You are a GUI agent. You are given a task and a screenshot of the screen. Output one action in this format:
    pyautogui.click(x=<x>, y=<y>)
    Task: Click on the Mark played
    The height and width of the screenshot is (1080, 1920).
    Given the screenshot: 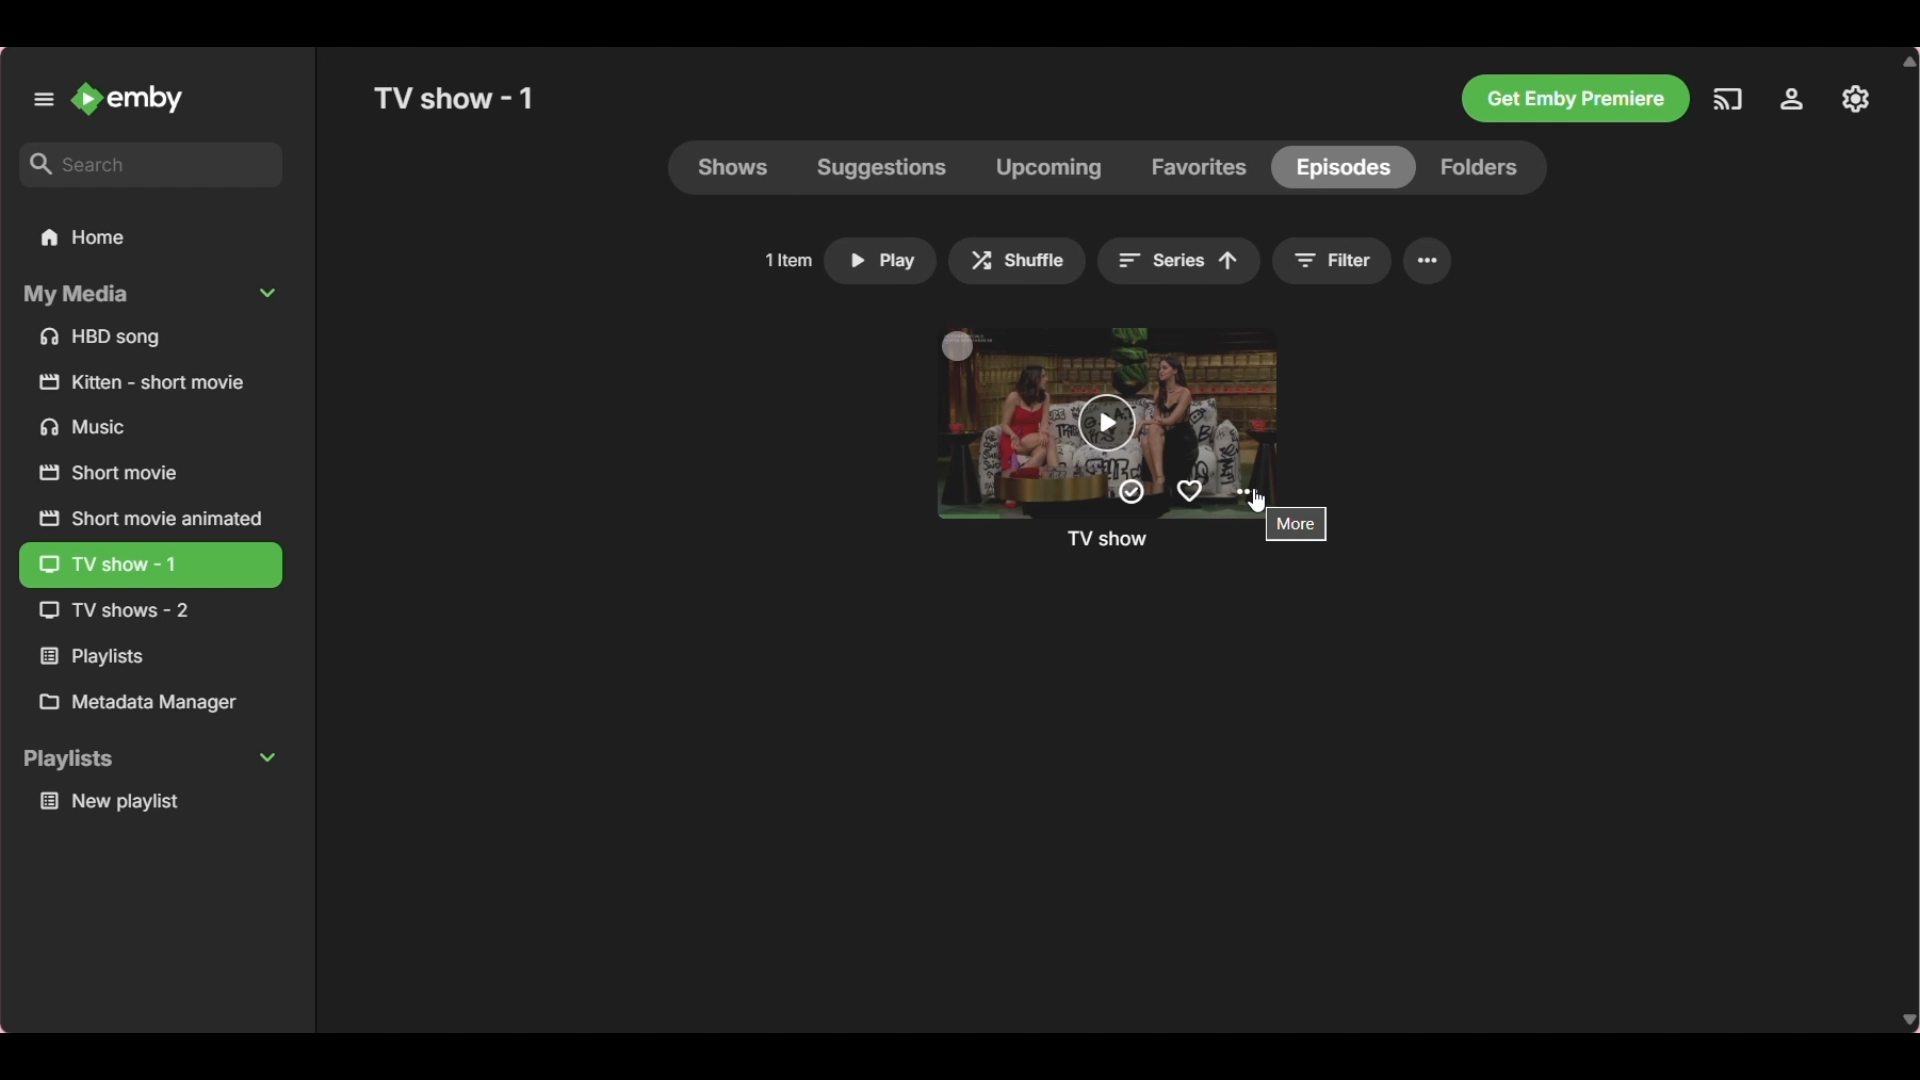 What is the action you would take?
    pyautogui.click(x=1131, y=492)
    